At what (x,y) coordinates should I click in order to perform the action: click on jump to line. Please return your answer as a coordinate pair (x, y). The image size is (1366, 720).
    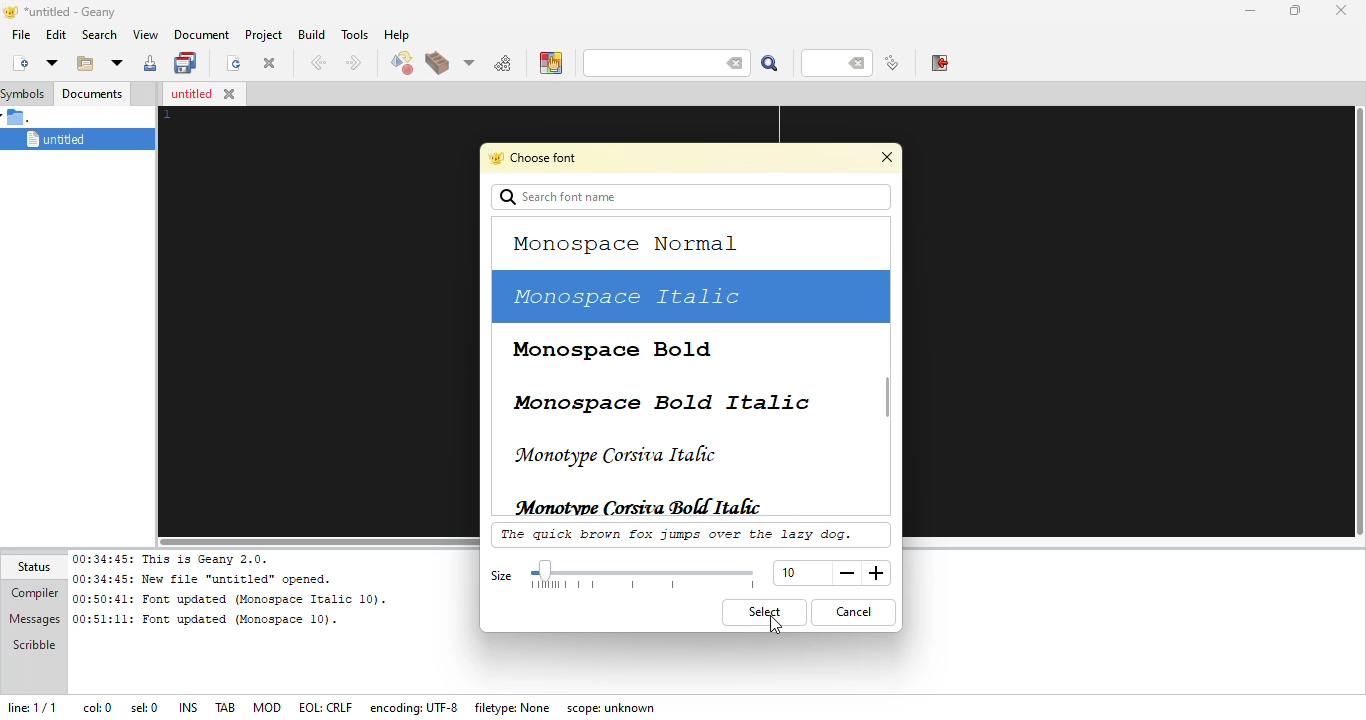
    Looking at the image, I should click on (890, 64).